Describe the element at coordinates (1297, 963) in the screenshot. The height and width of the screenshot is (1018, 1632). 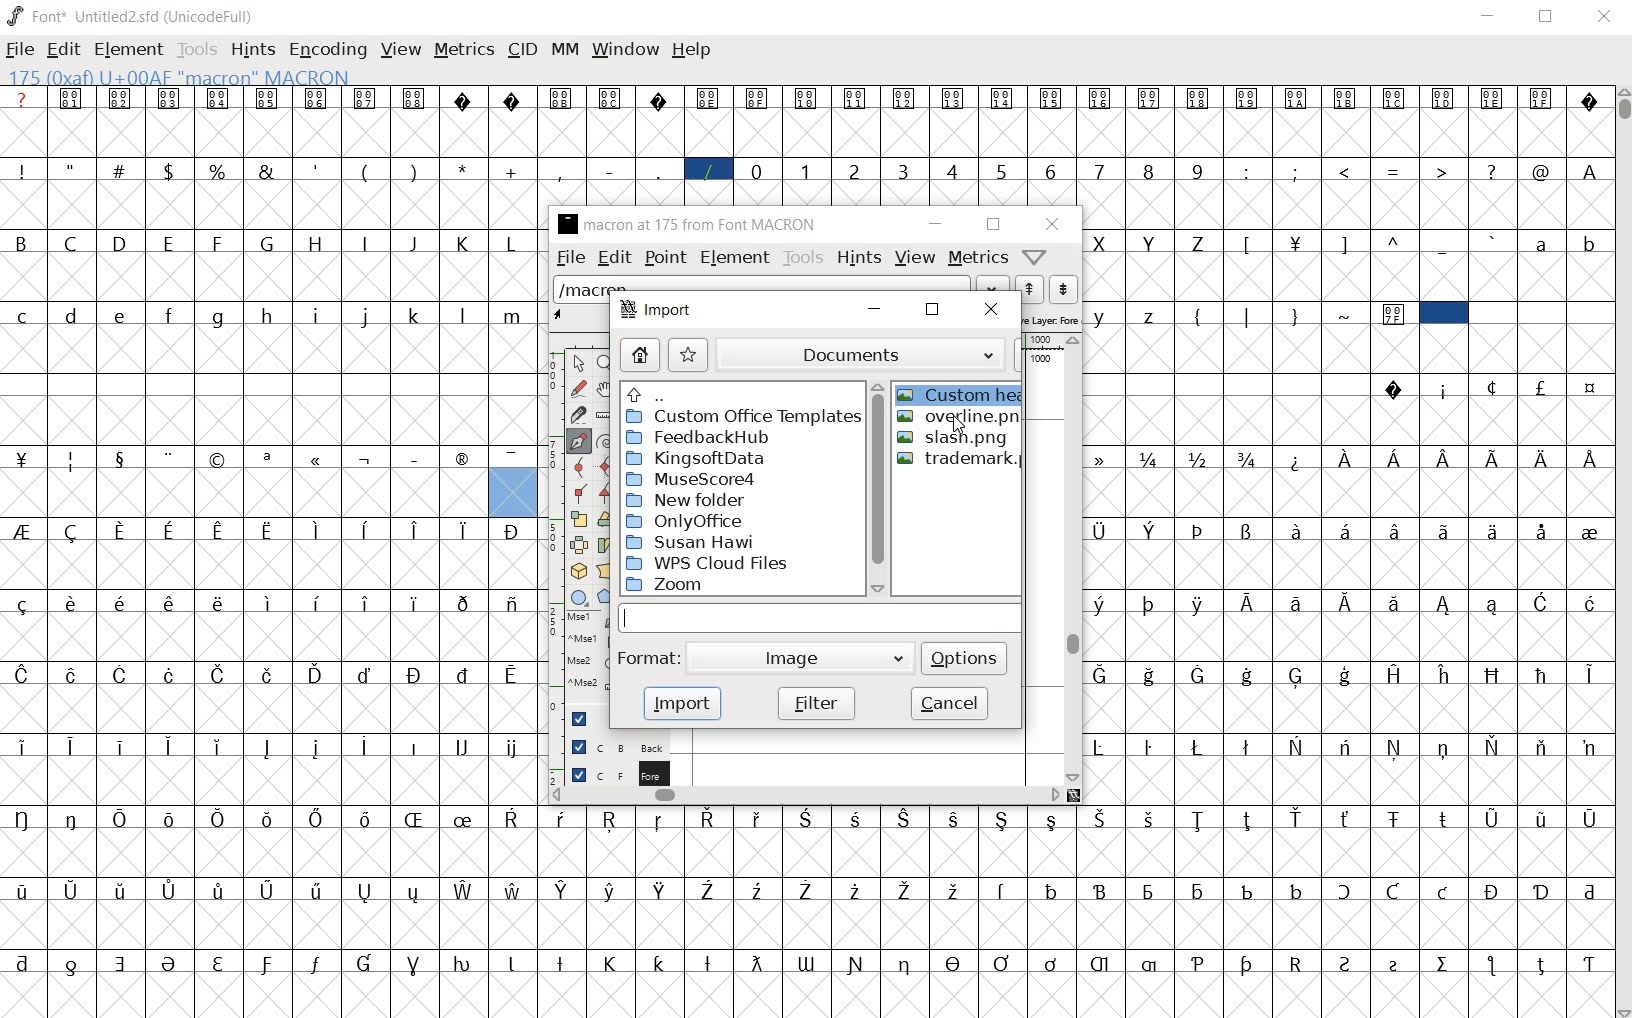
I see `Symbol` at that location.